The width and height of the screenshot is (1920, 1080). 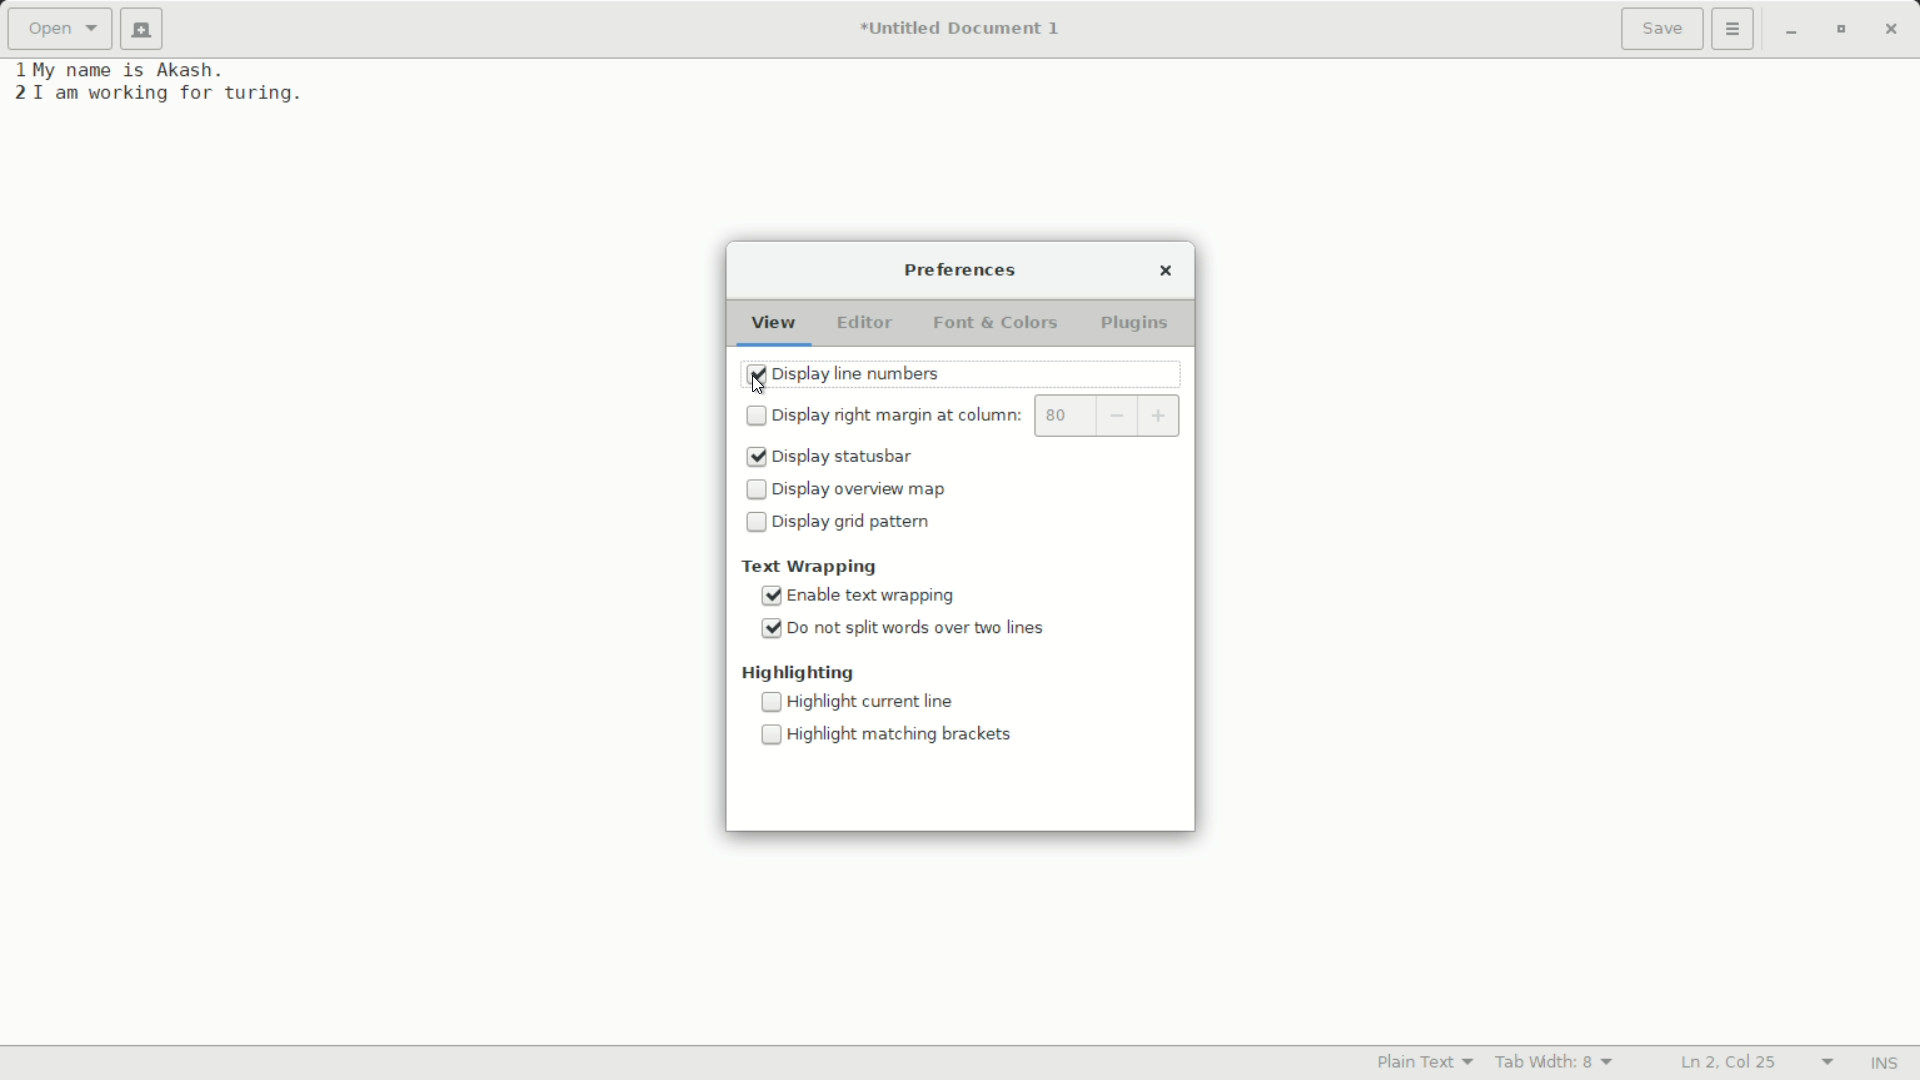 I want to click on margin, so click(x=1066, y=416).